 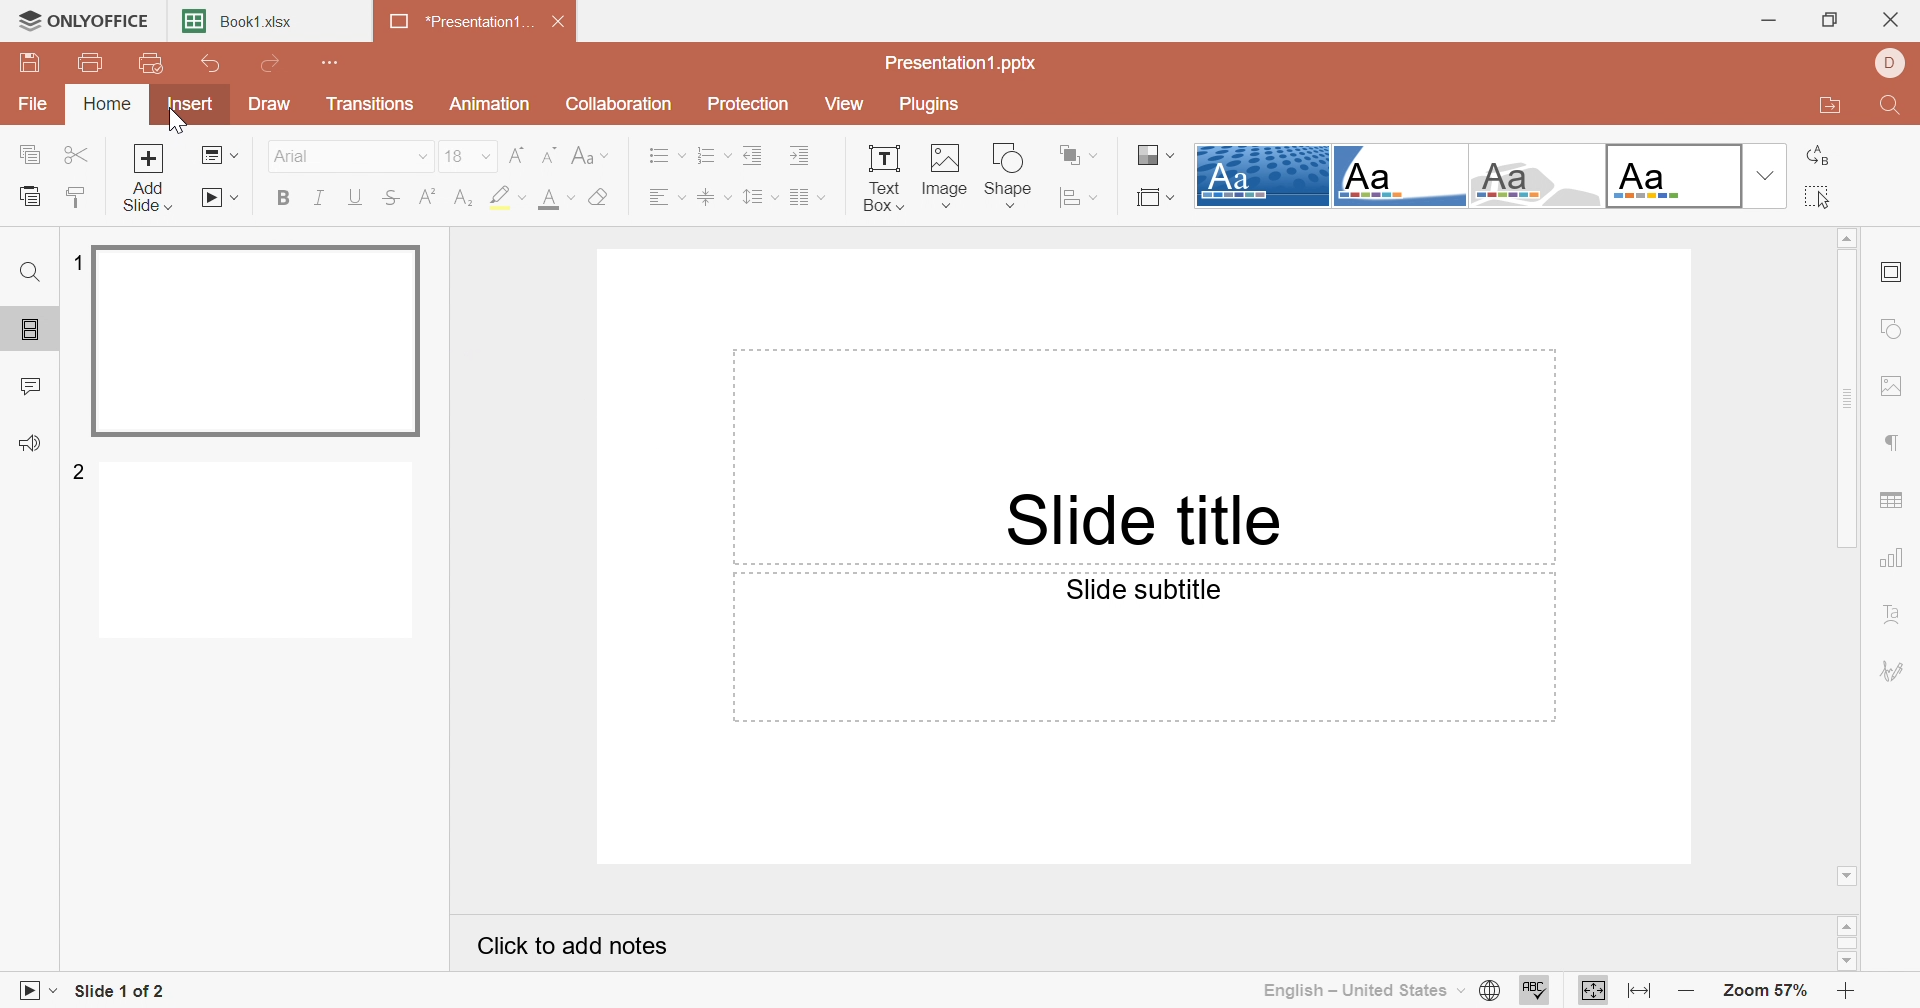 What do you see at coordinates (1851, 923) in the screenshot?
I see `Scroll Up` at bounding box center [1851, 923].